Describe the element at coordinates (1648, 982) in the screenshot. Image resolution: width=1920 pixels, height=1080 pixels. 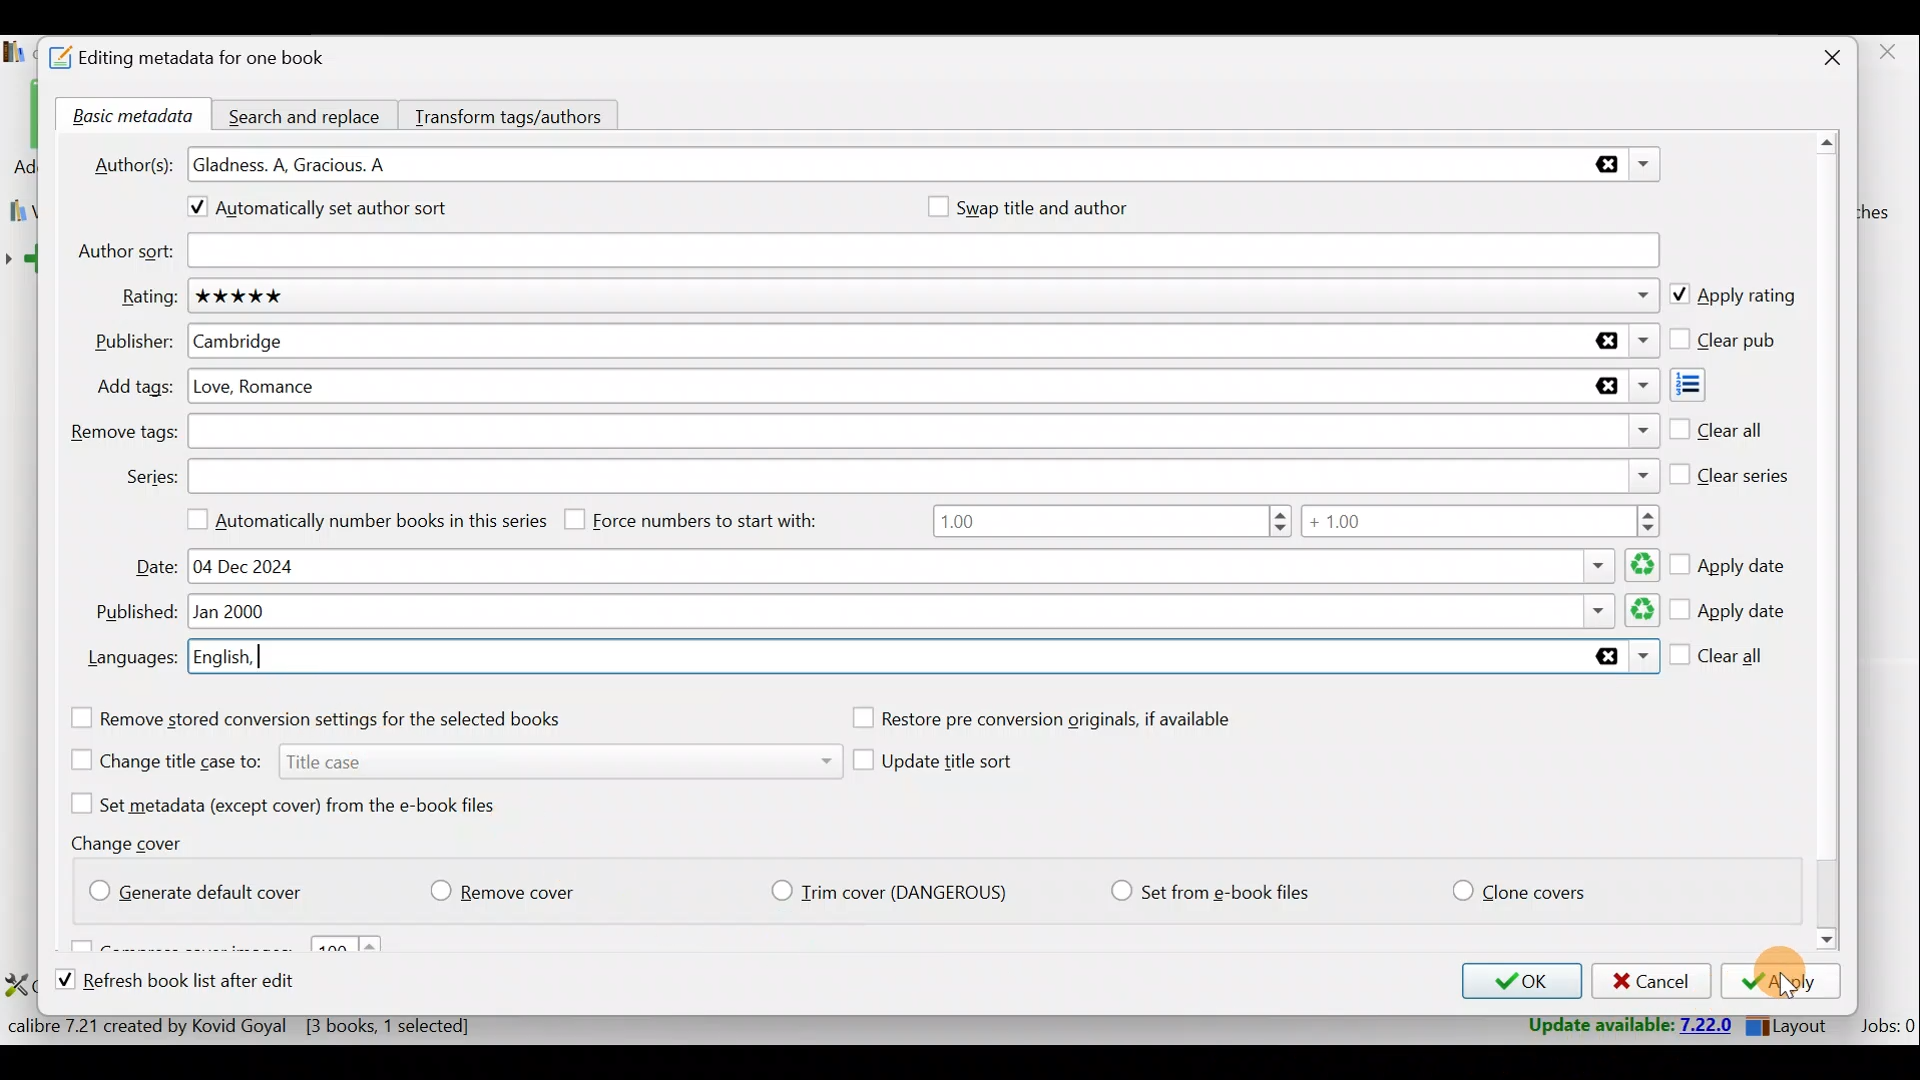
I see `Cancel` at that location.